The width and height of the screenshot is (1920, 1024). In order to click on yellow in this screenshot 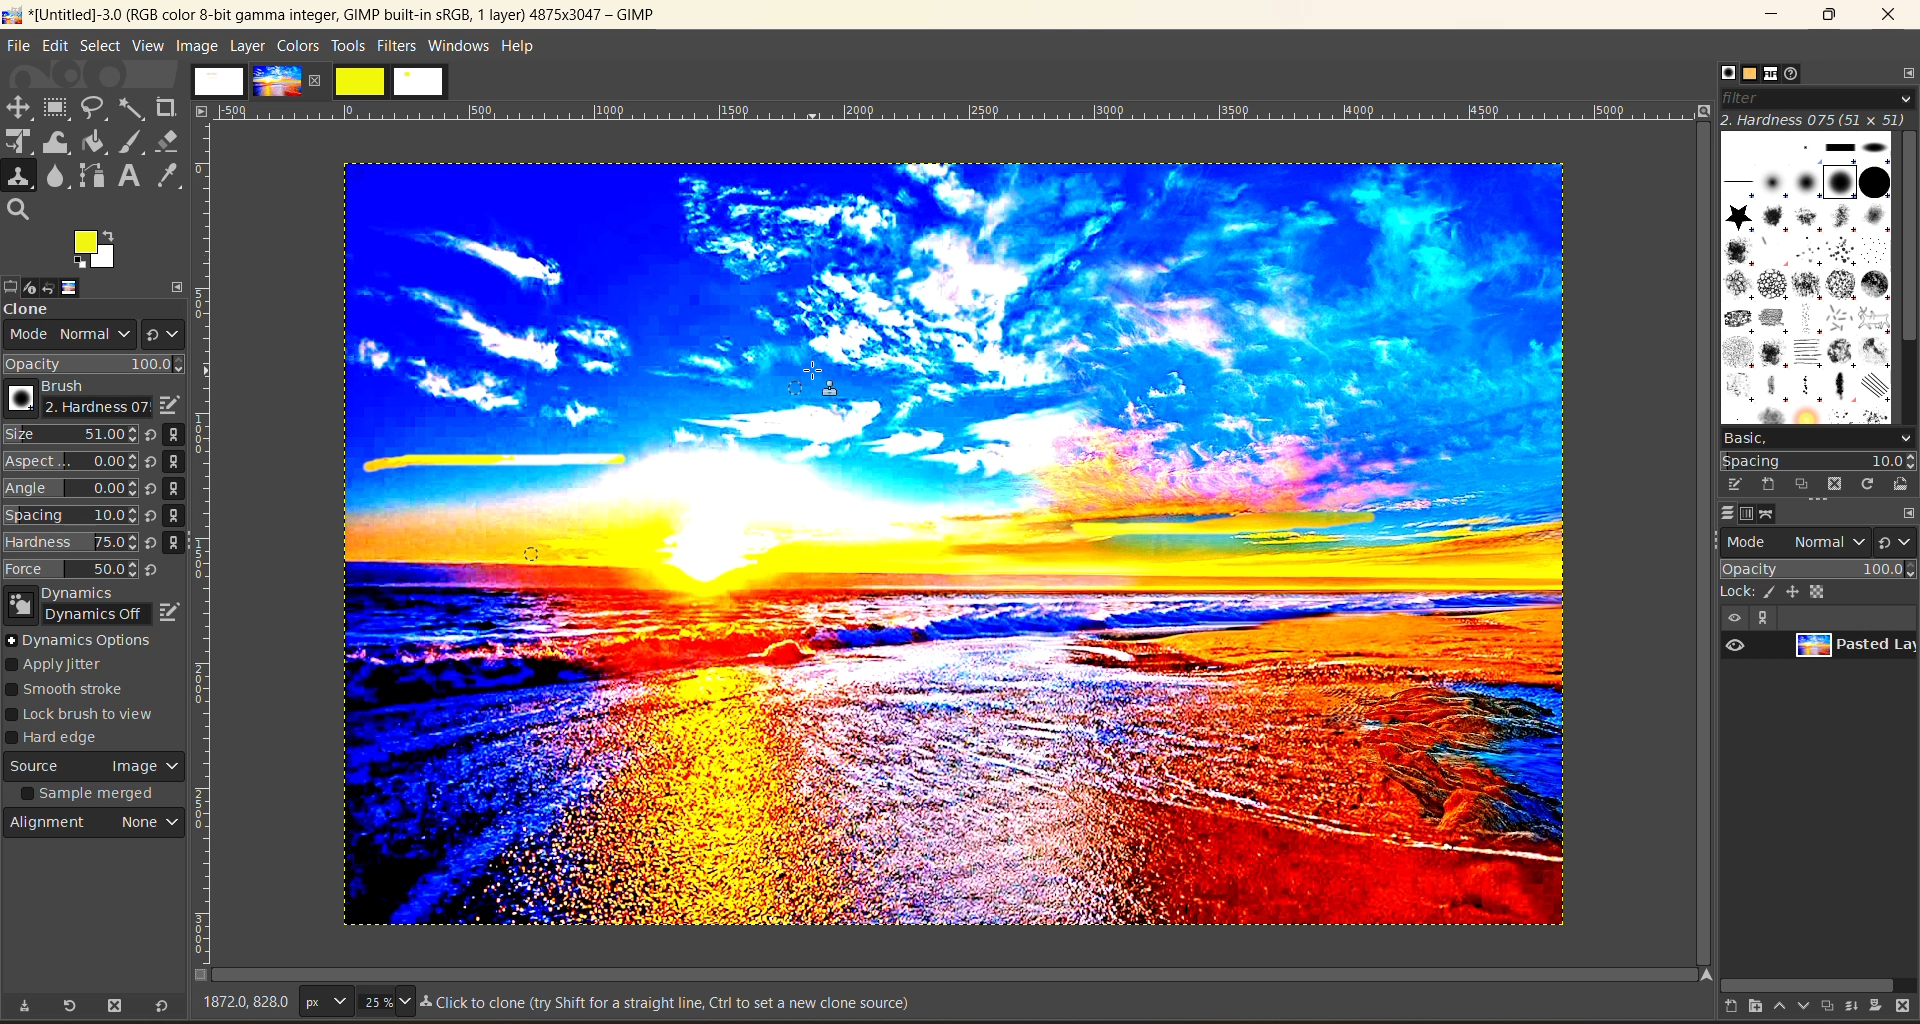, I will do `click(361, 81)`.